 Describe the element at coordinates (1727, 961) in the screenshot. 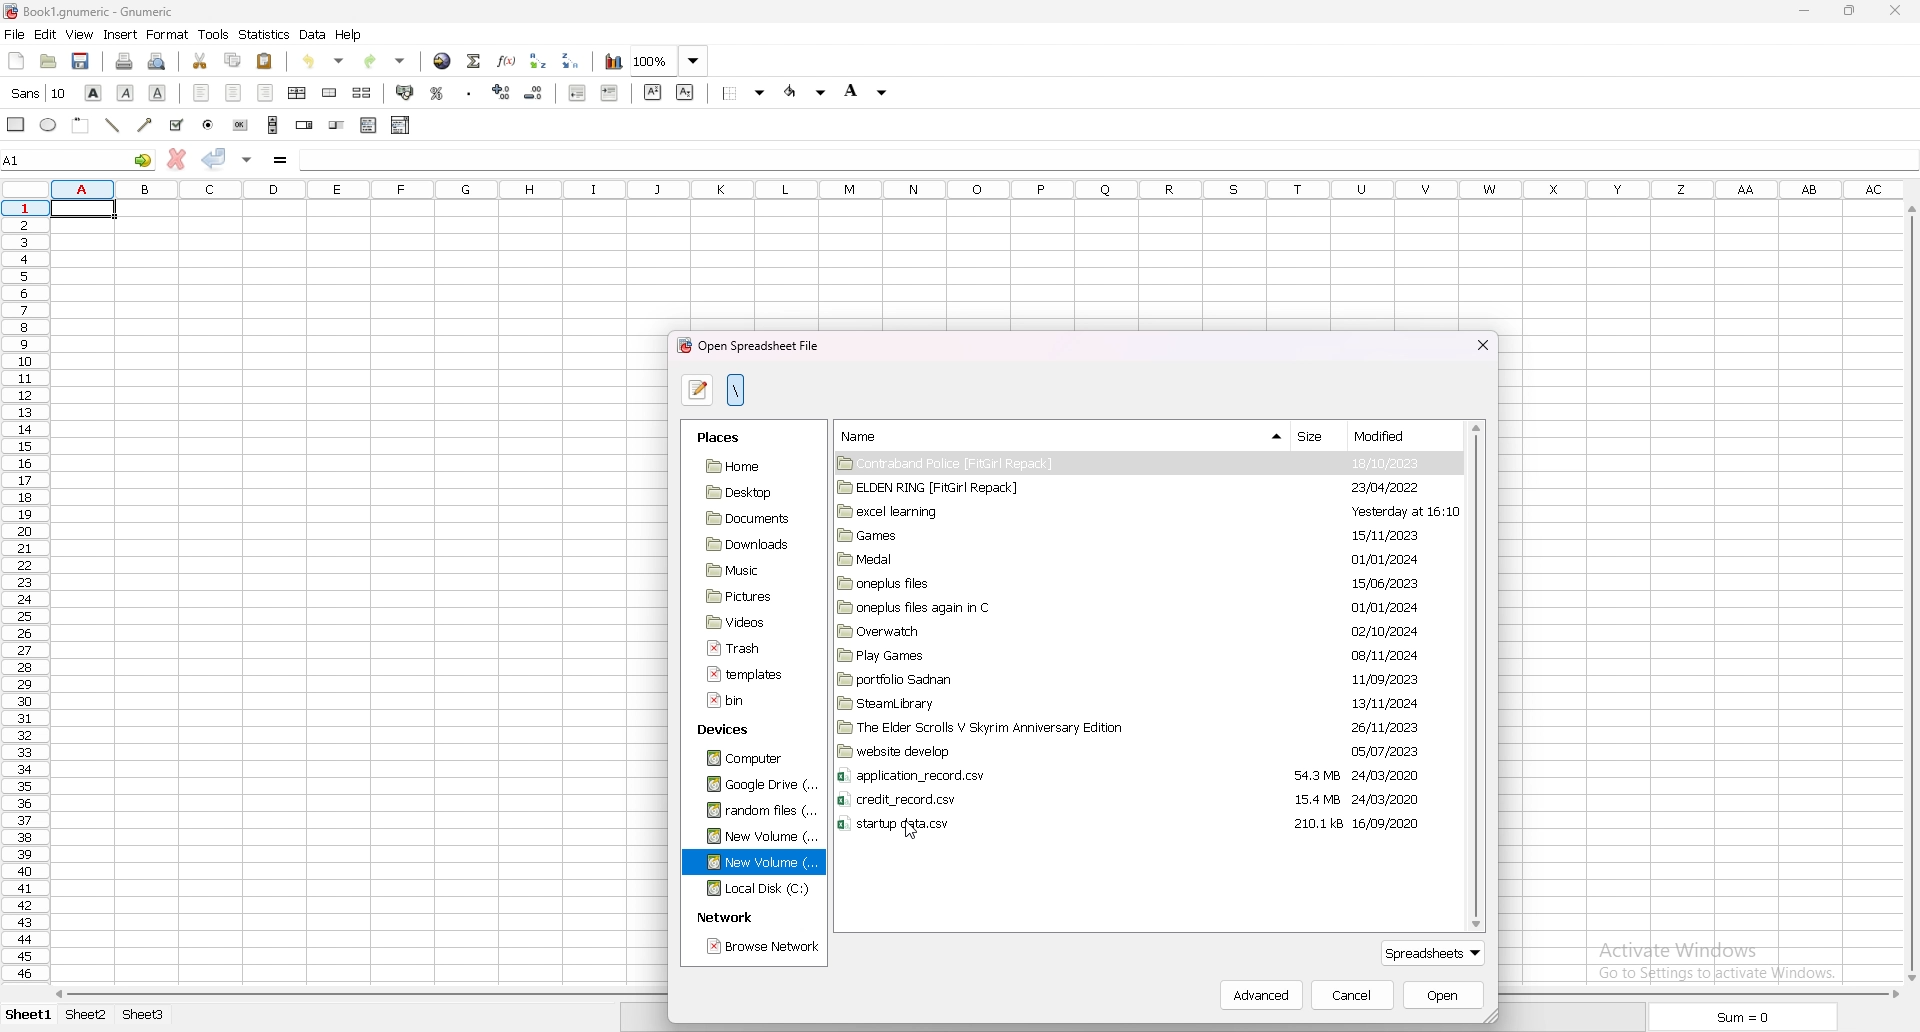

I see `Active Windows Go to Settings Windows` at that location.